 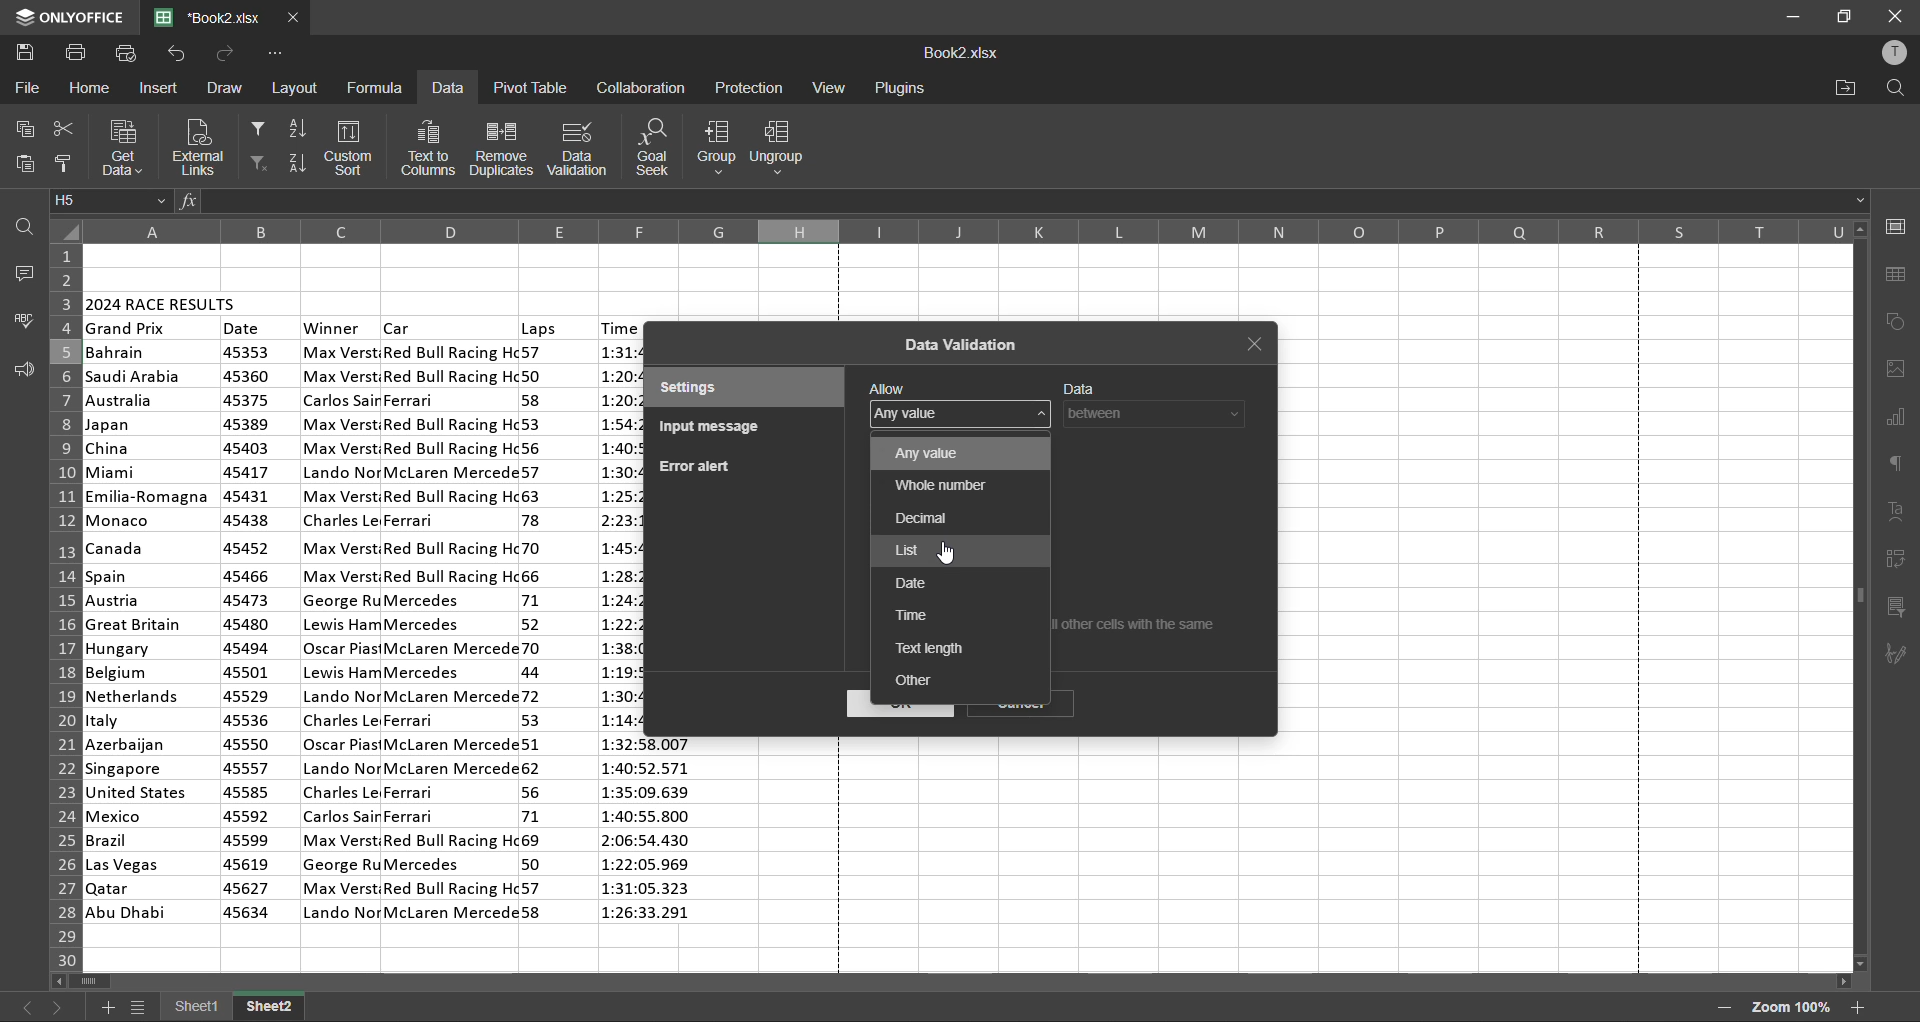 I want to click on table, so click(x=1901, y=276).